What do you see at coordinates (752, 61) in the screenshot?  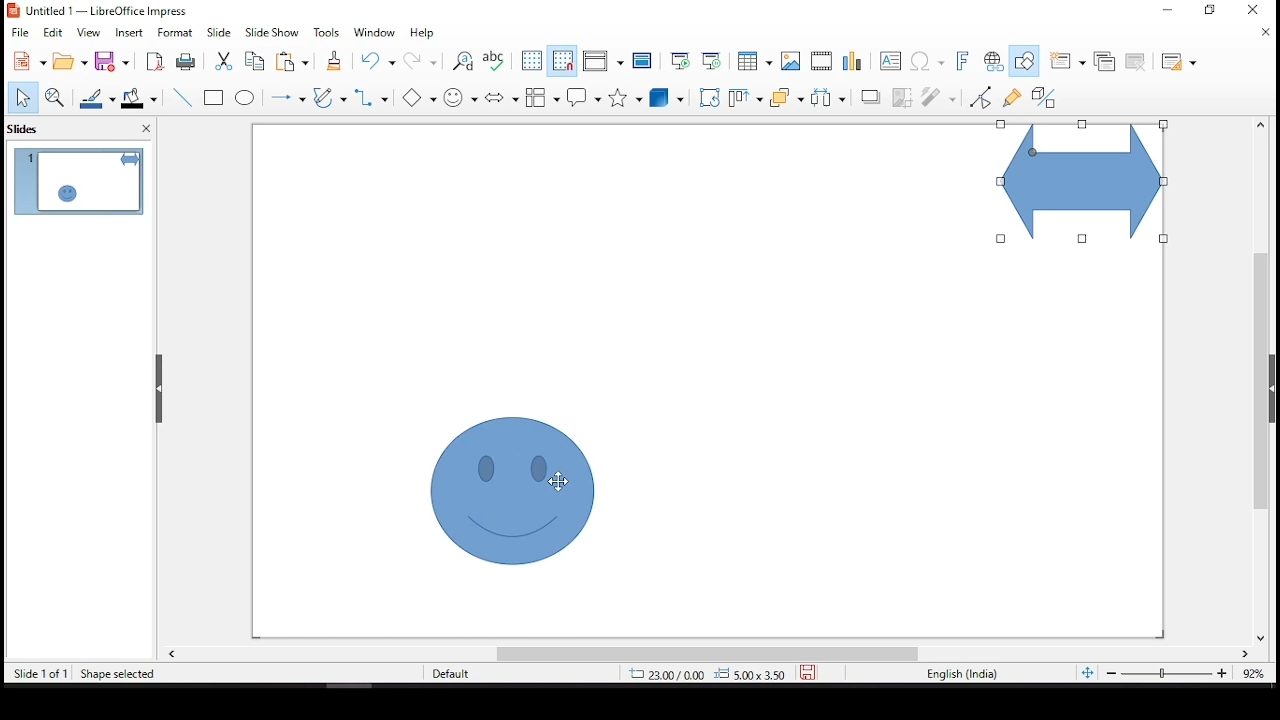 I see `table` at bounding box center [752, 61].